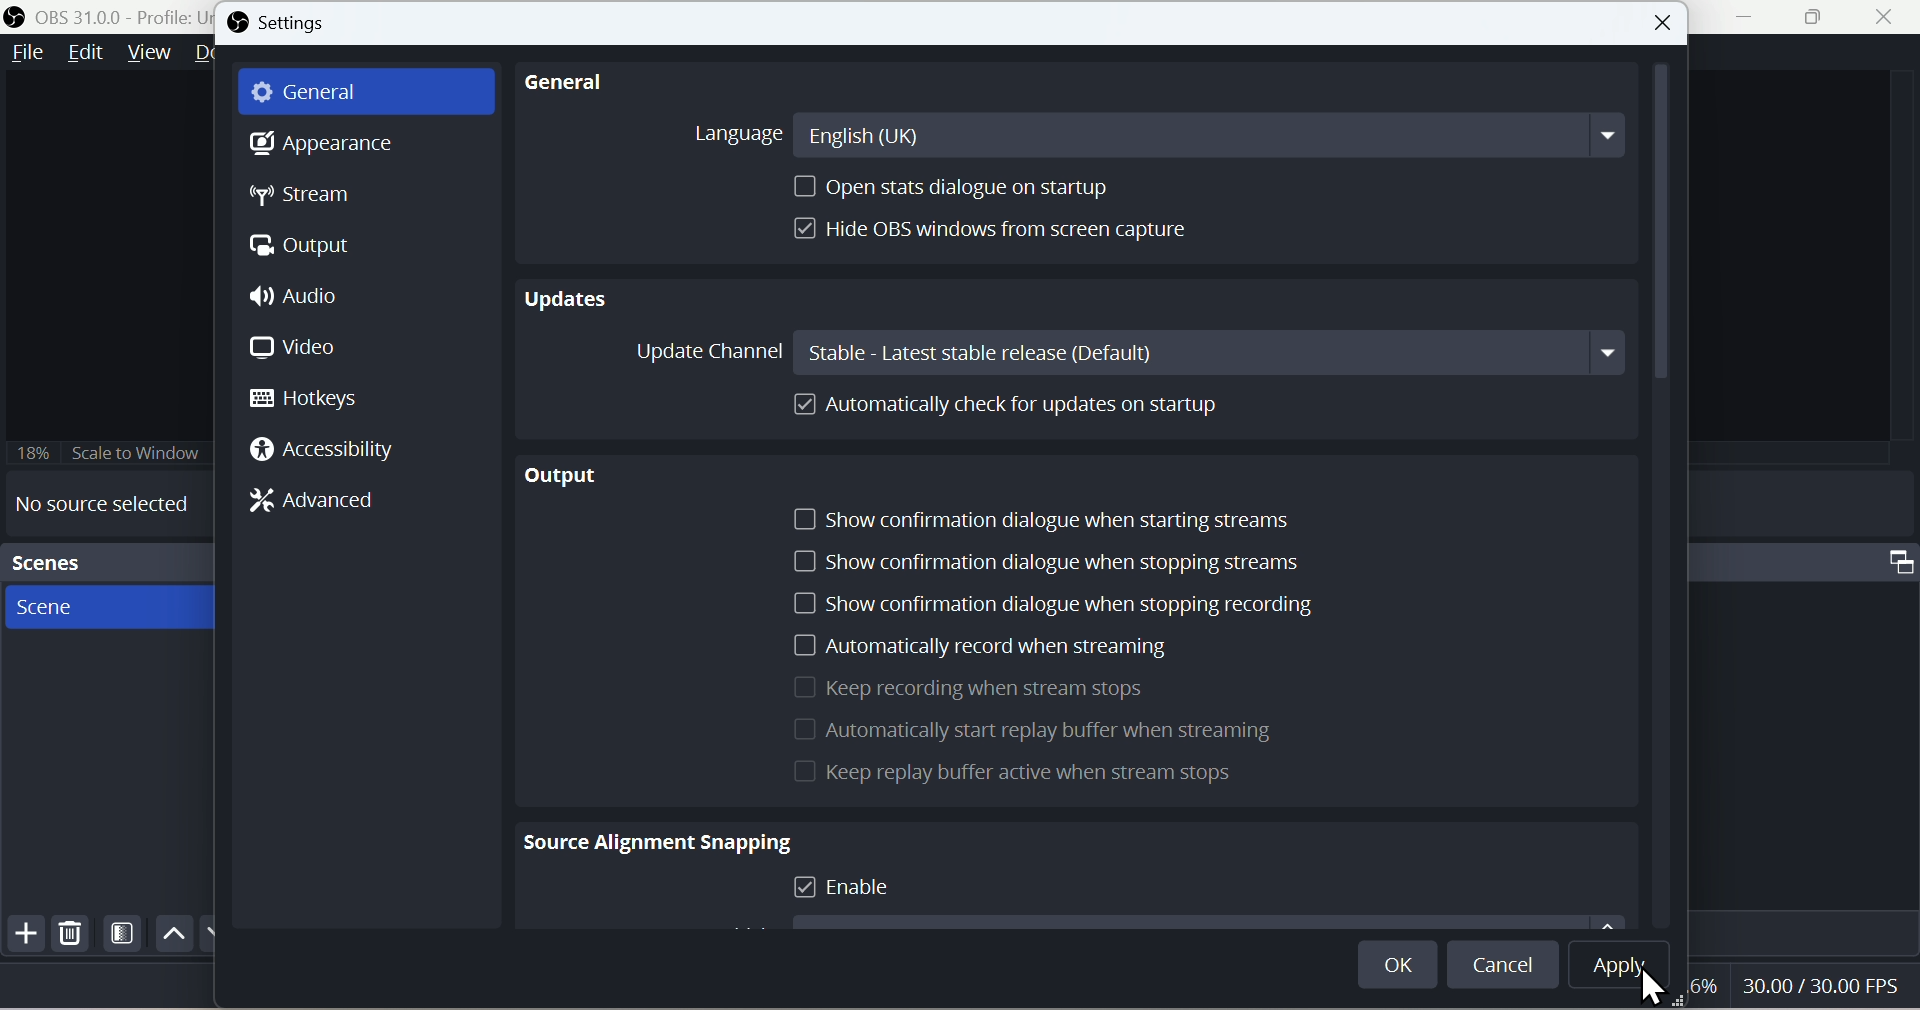 The width and height of the screenshot is (1920, 1010). What do you see at coordinates (1015, 776) in the screenshot?
I see `Keep Replay for active when is stream stops` at bounding box center [1015, 776].